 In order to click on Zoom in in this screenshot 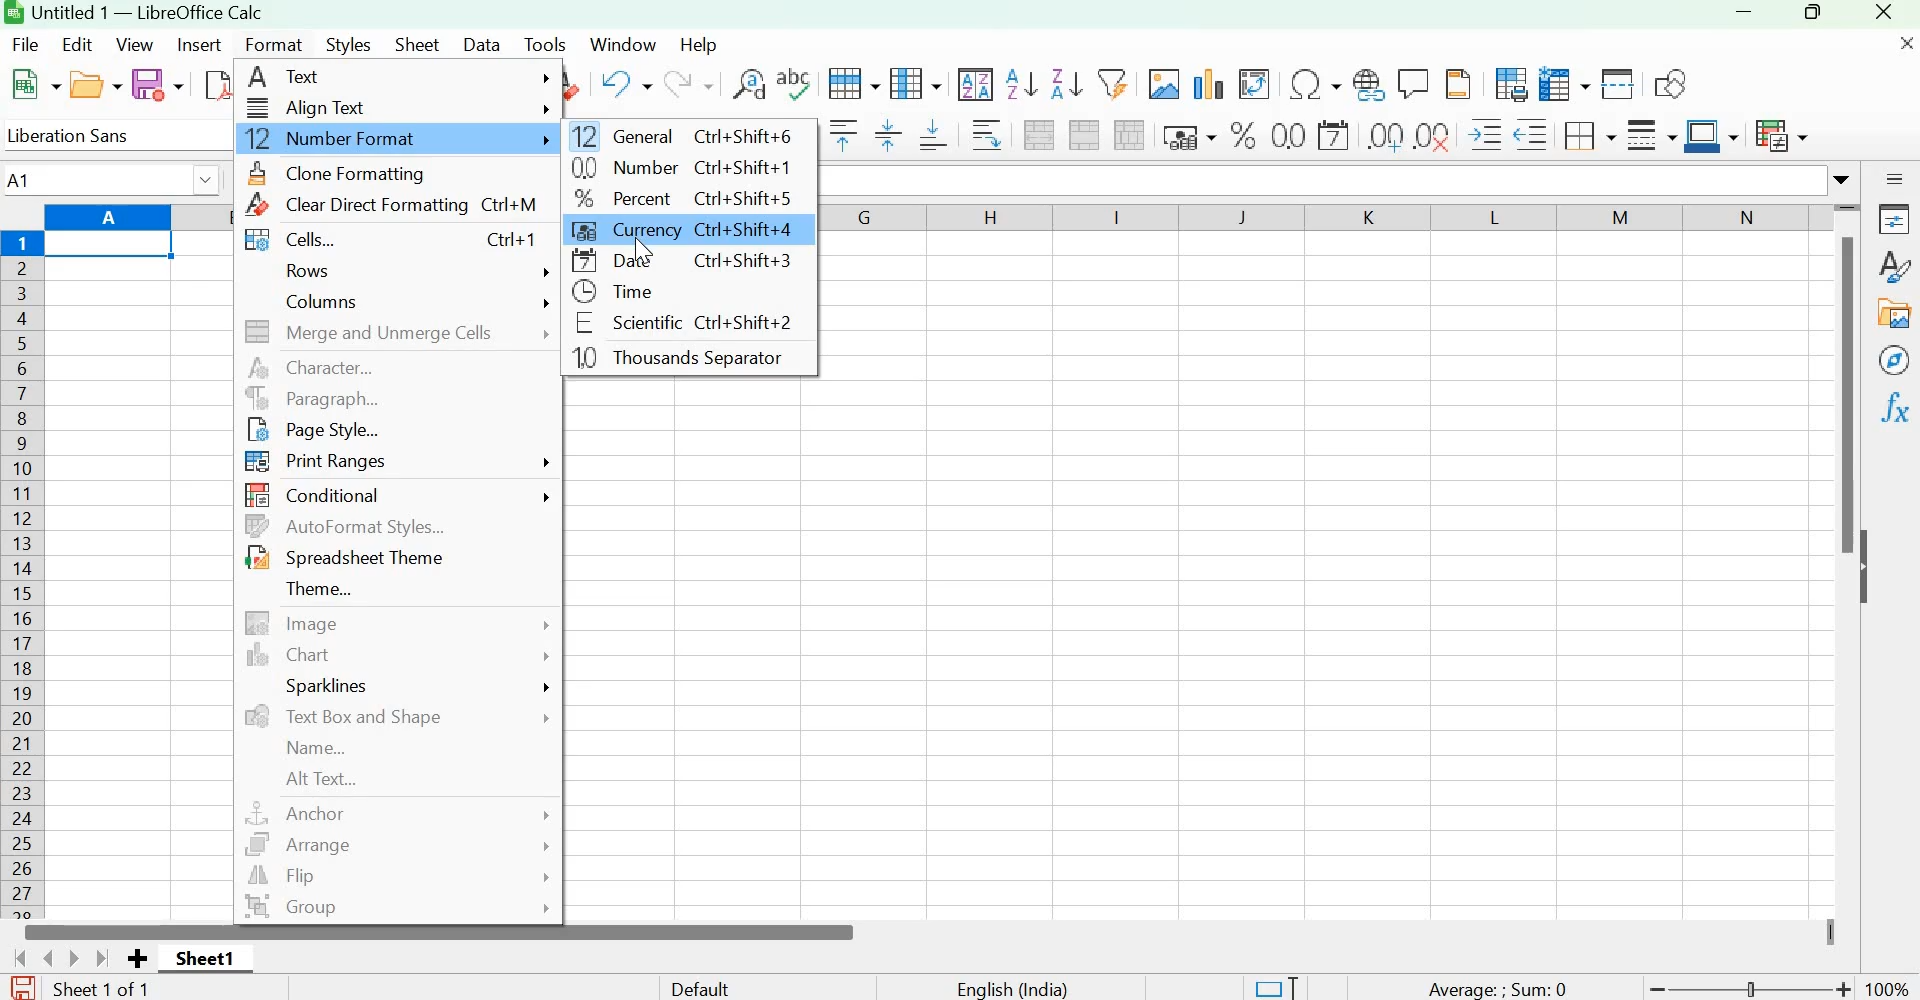, I will do `click(1846, 988)`.